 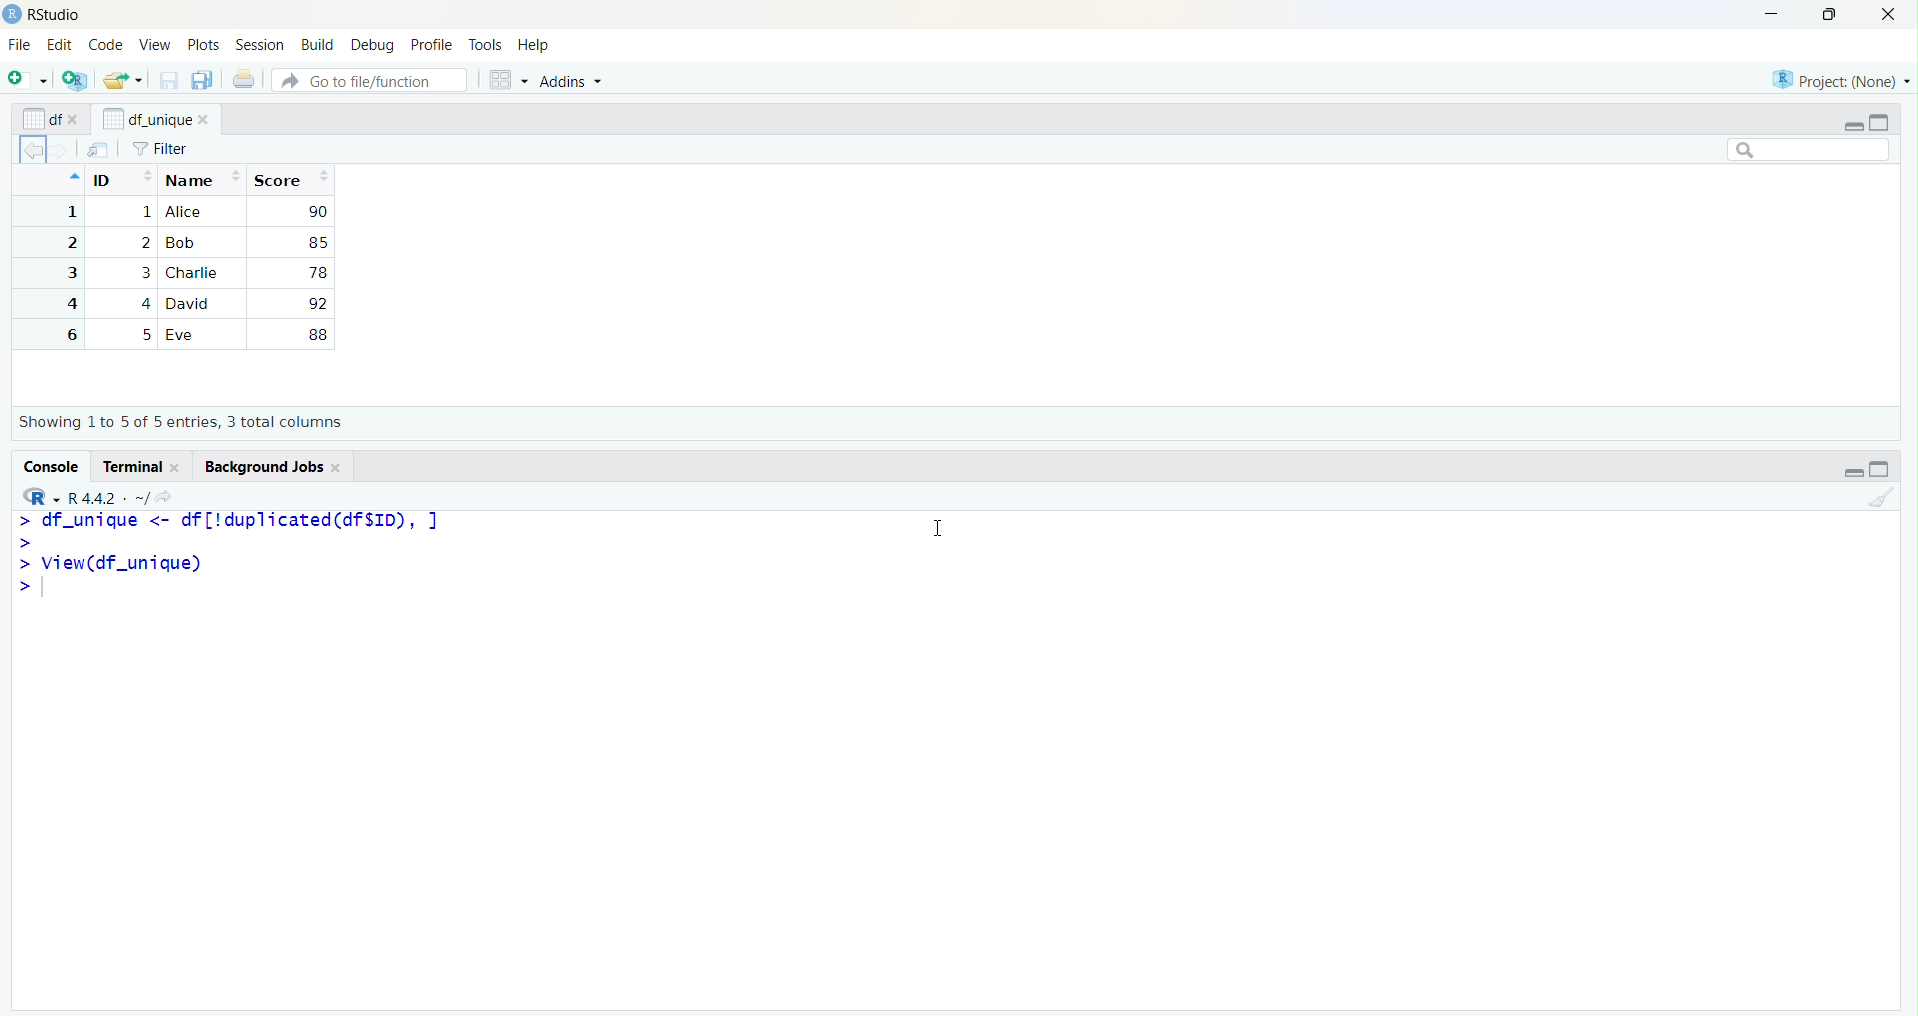 I want to click on Charlie, so click(x=195, y=396).